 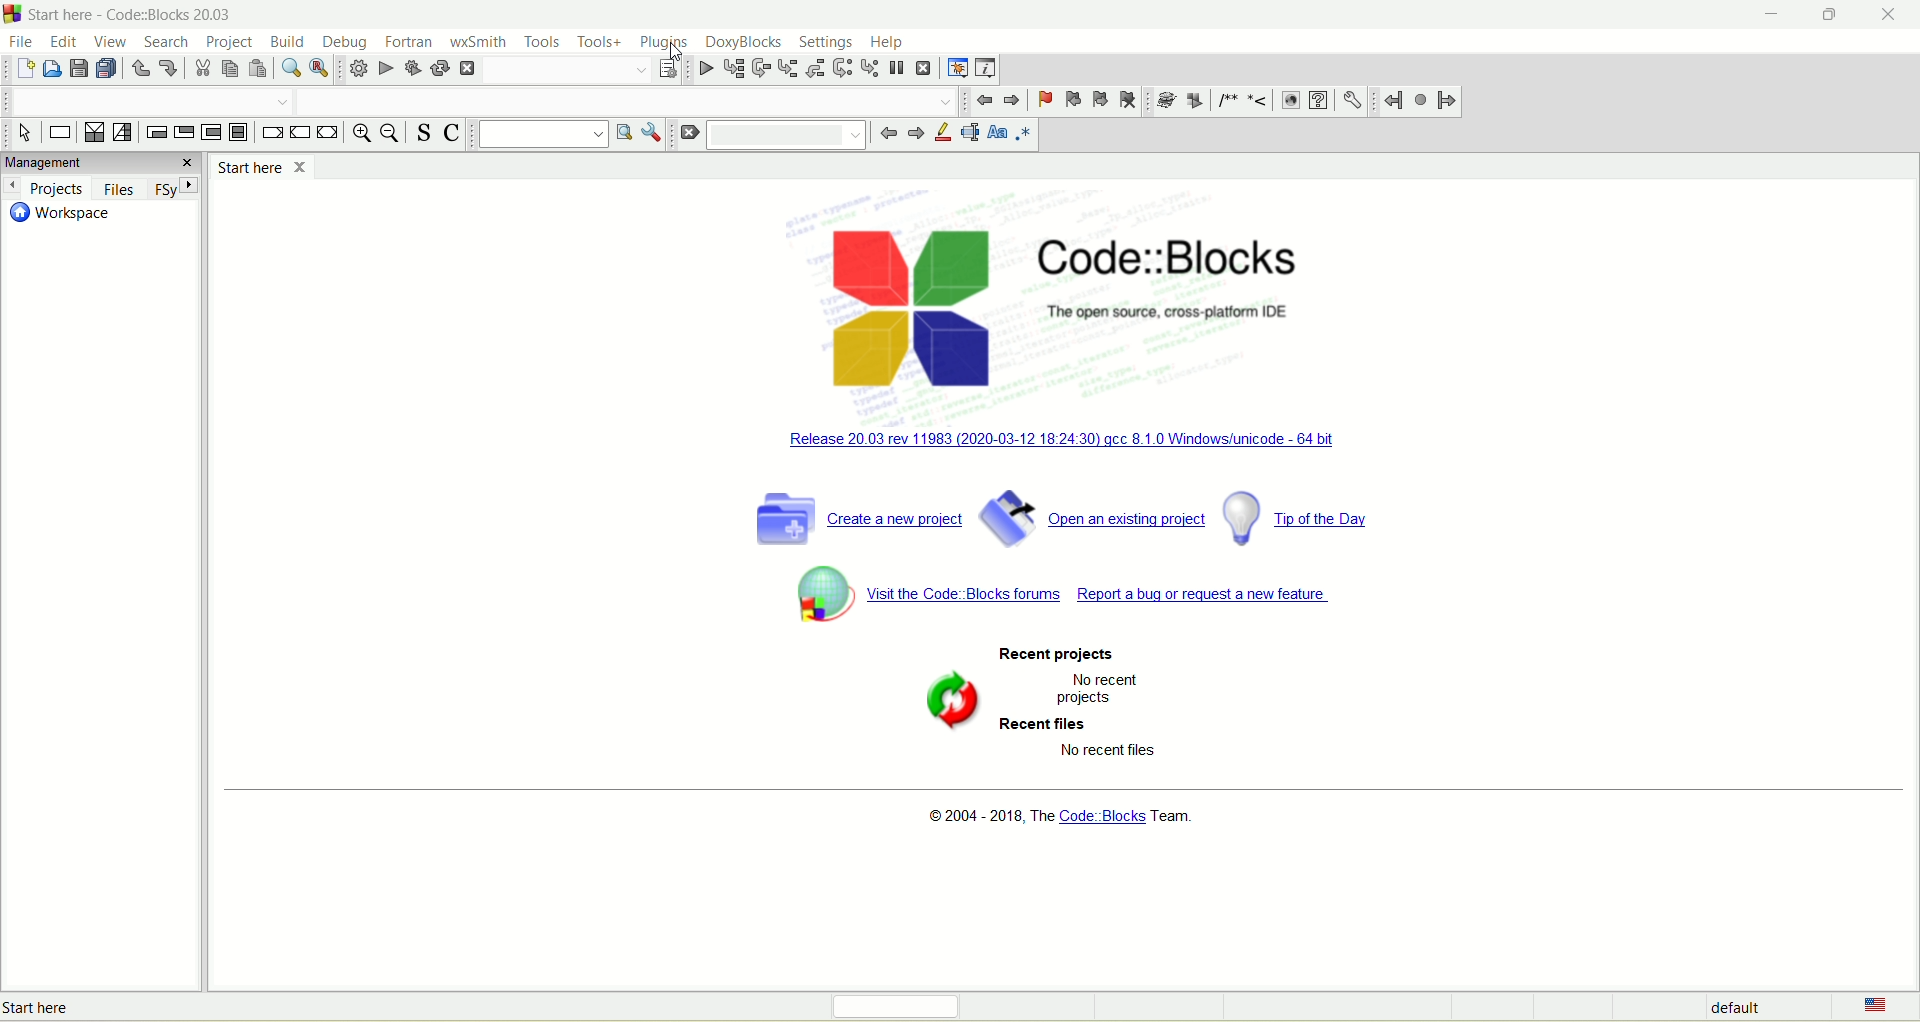 What do you see at coordinates (200, 72) in the screenshot?
I see `cut` at bounding box center [200, 72].